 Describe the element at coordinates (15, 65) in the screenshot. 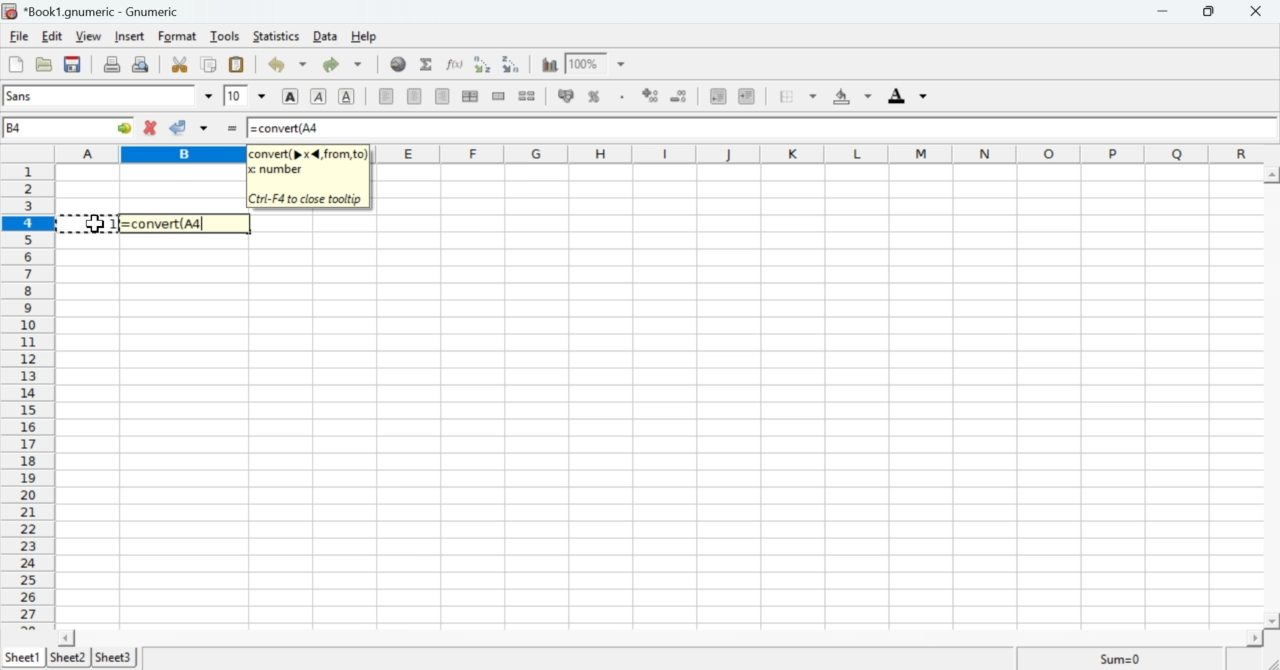

I see `Create a new workbook` at that location.